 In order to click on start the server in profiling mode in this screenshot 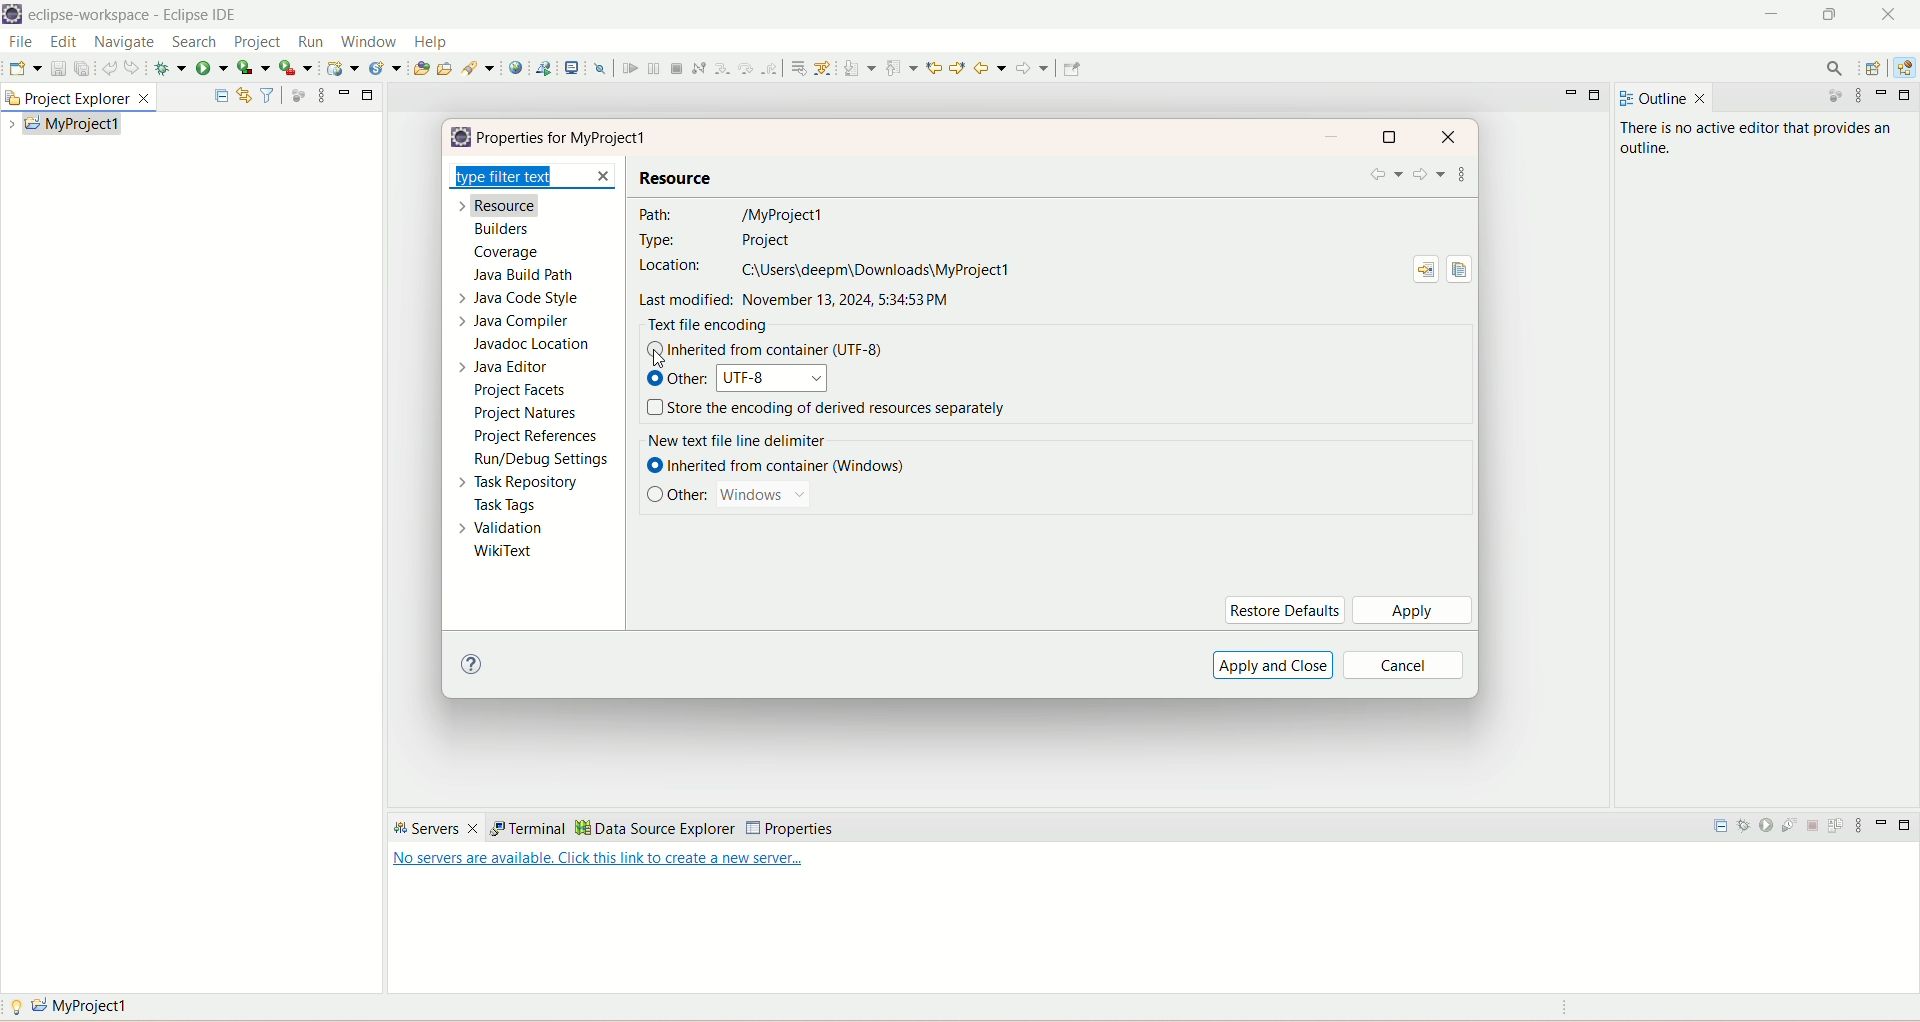, I will do `click(1793, 829)`.